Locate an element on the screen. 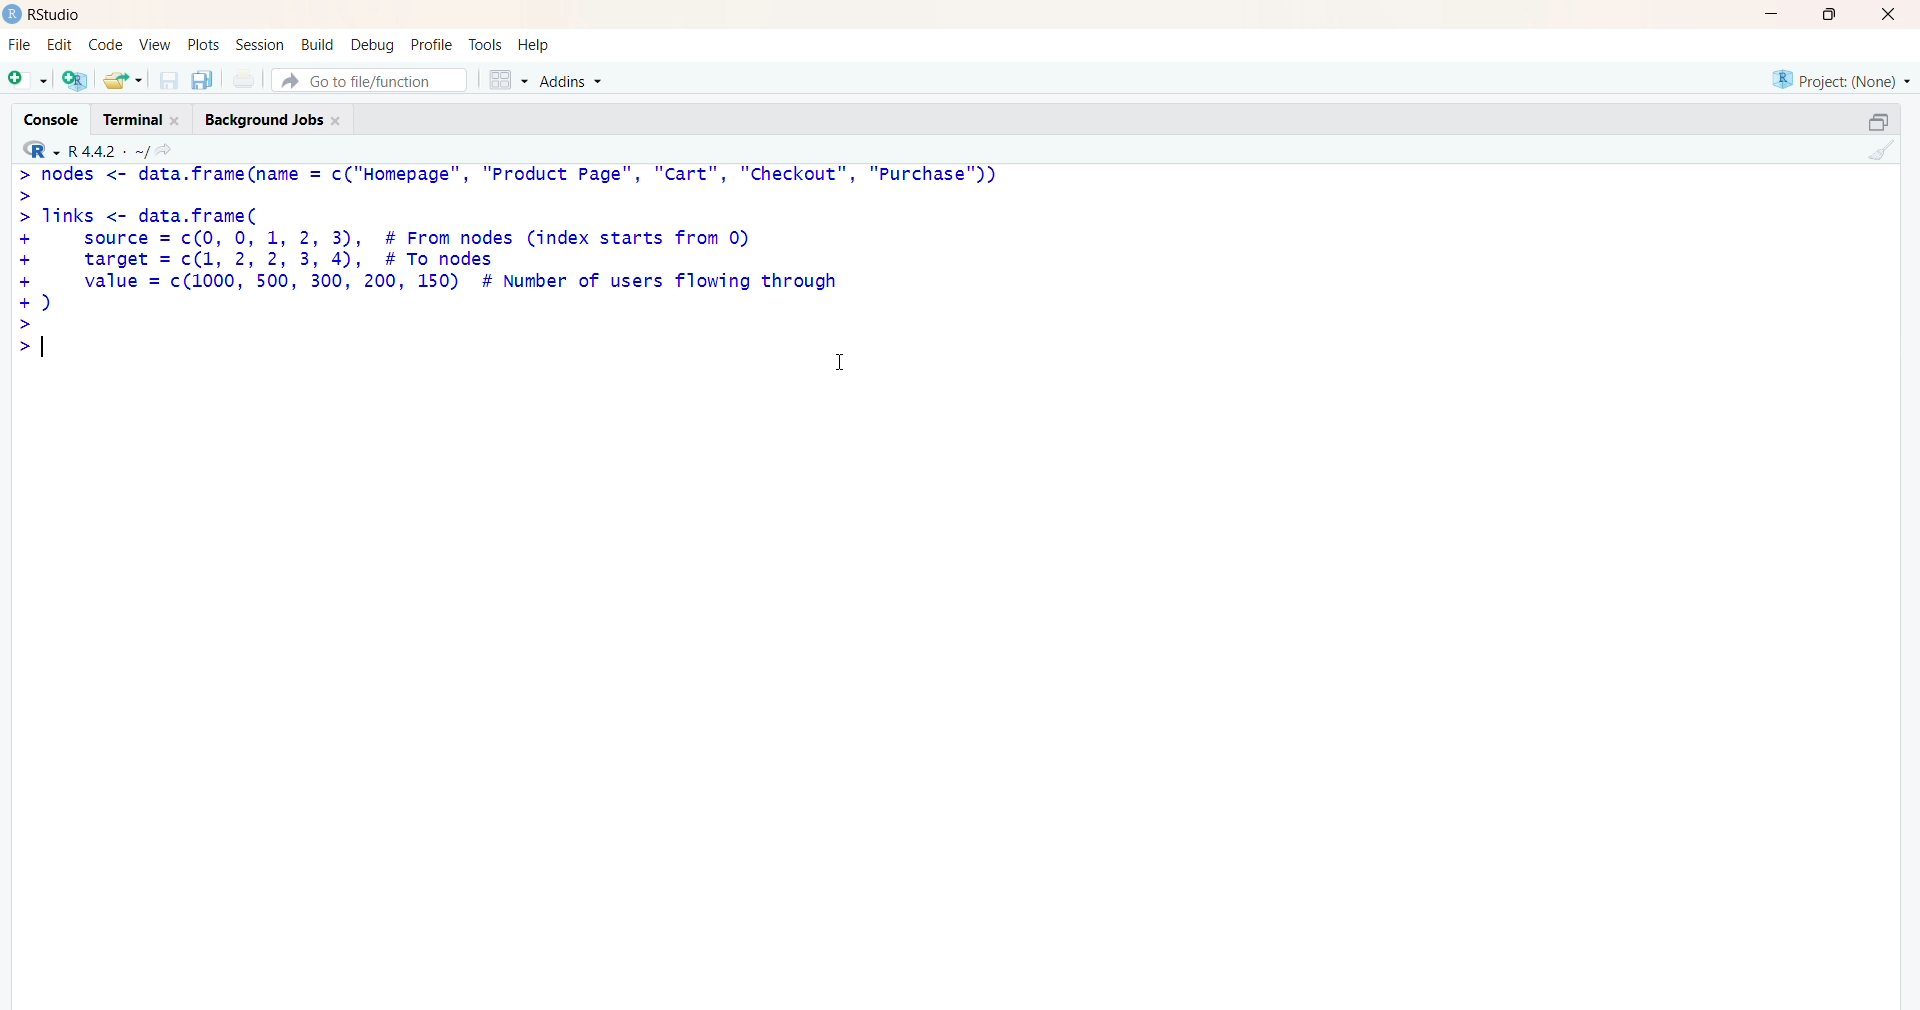 The width and height of the screenshot is (1920, 1010). > nodes <- data.frame(name = c("Homepage", "Product Page”, "Cart", "Checkout", "Purchase"))
>

> links <- data.frame(

+ source = c(0, 0, 1, 2, 3), # From nodes (index starts from 0)

+ target = c(1, 2, 2, 3, 4), # To nodes

+ value = c(1000, 500, 300, 200, 150) # Number of users flowing through

+) is located at coordinates (527, 265).